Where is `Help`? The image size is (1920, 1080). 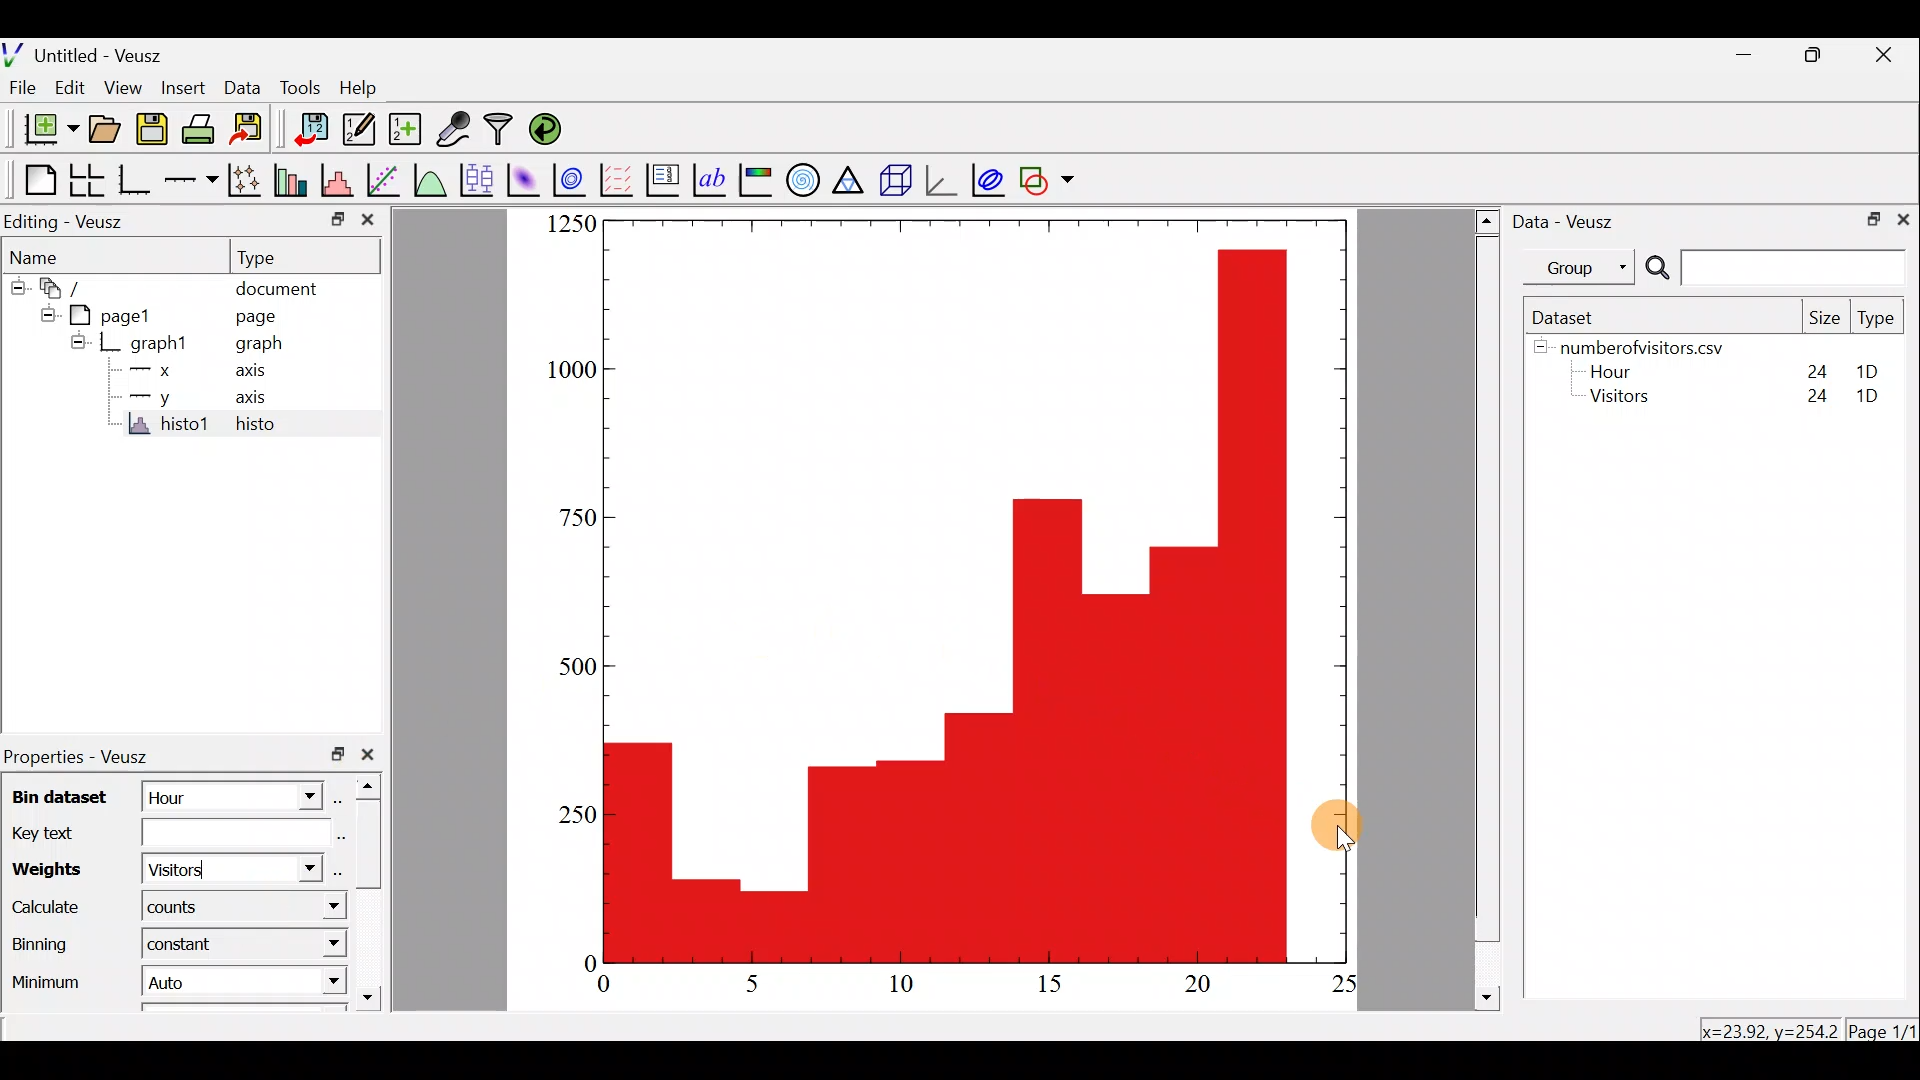
Help is located at coordinates (361, 89).